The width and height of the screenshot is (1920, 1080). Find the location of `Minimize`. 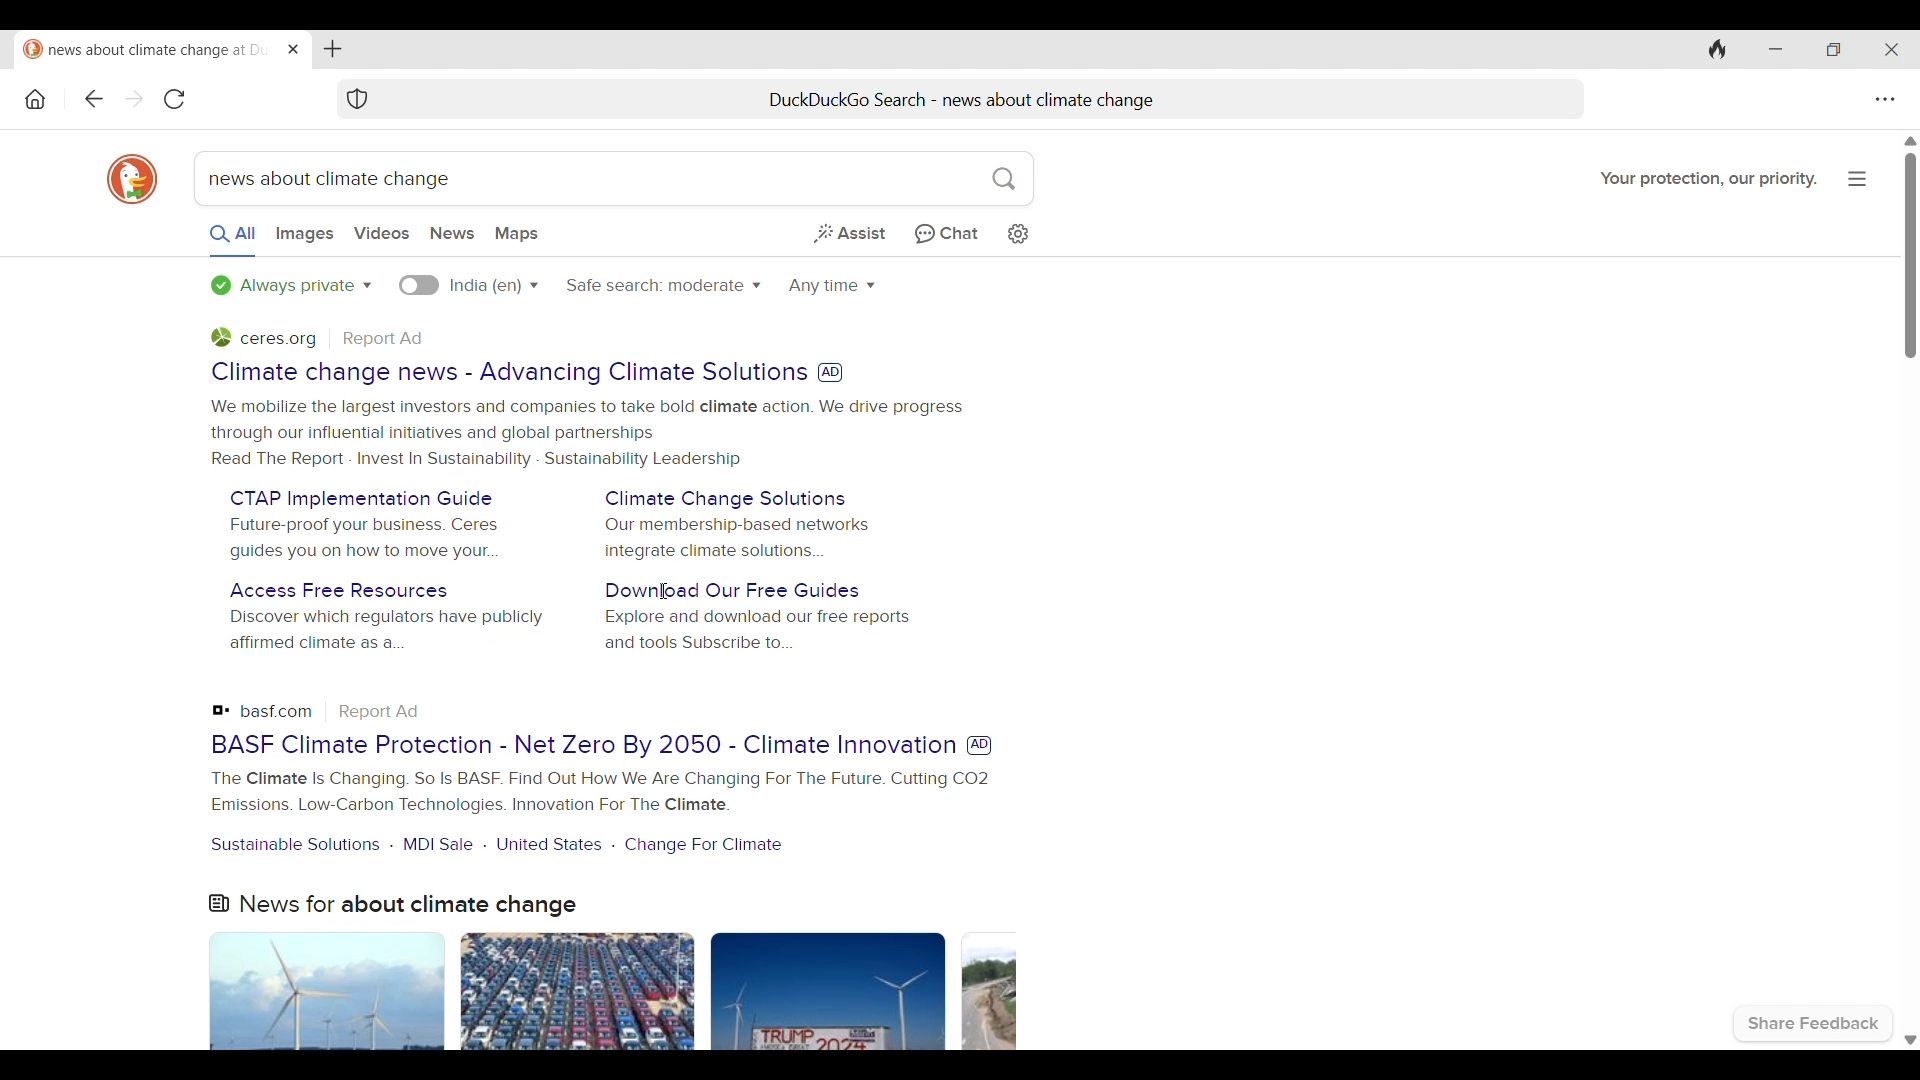

Minimize is located at coordinates (1775, 50).